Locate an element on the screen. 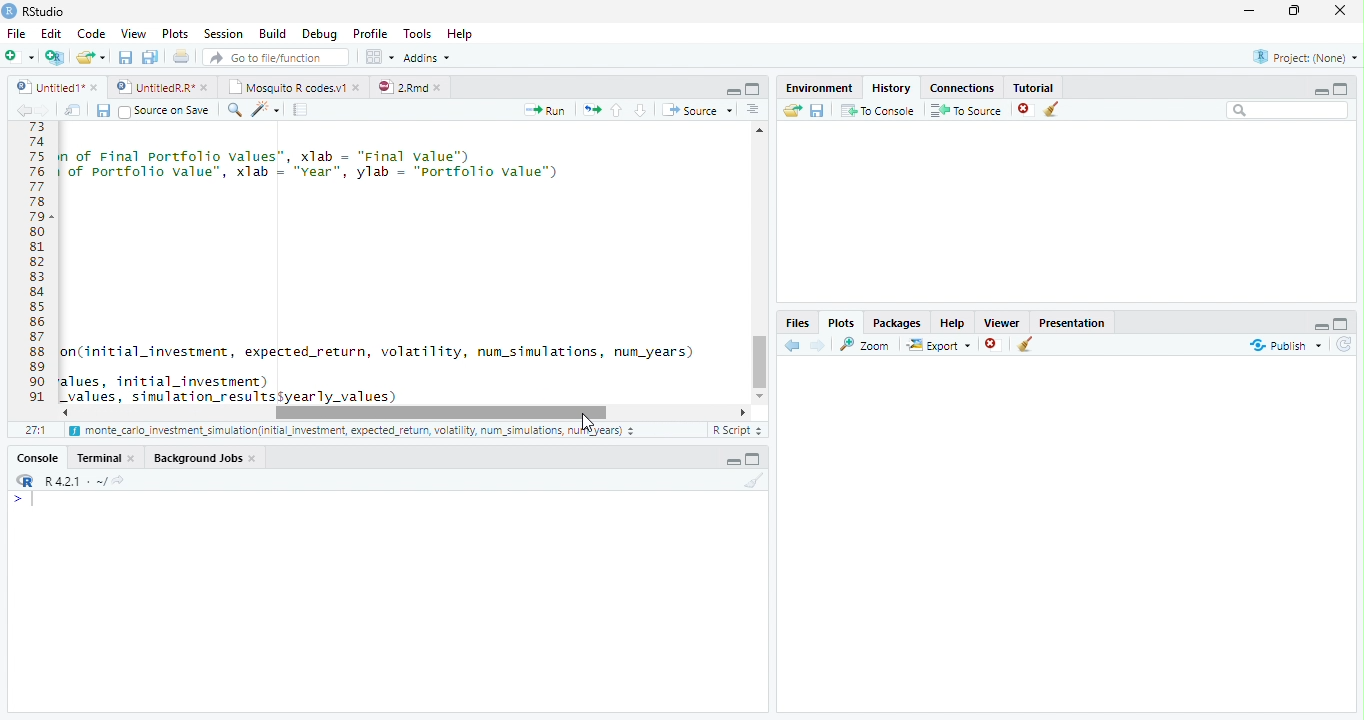  Next Plot is located at coordinates (818, 345).